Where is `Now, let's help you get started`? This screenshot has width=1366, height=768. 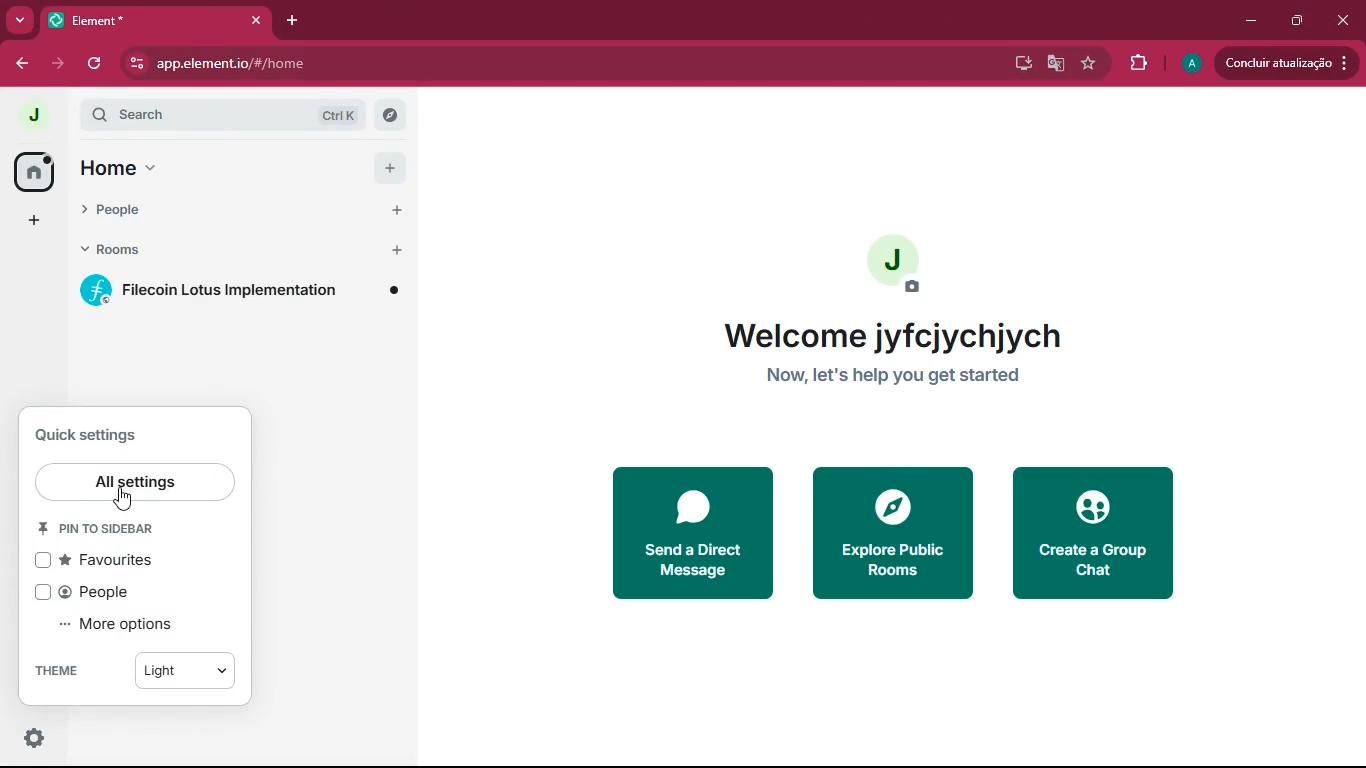
Now, let's help you get started is located at coordinates (893, 375).